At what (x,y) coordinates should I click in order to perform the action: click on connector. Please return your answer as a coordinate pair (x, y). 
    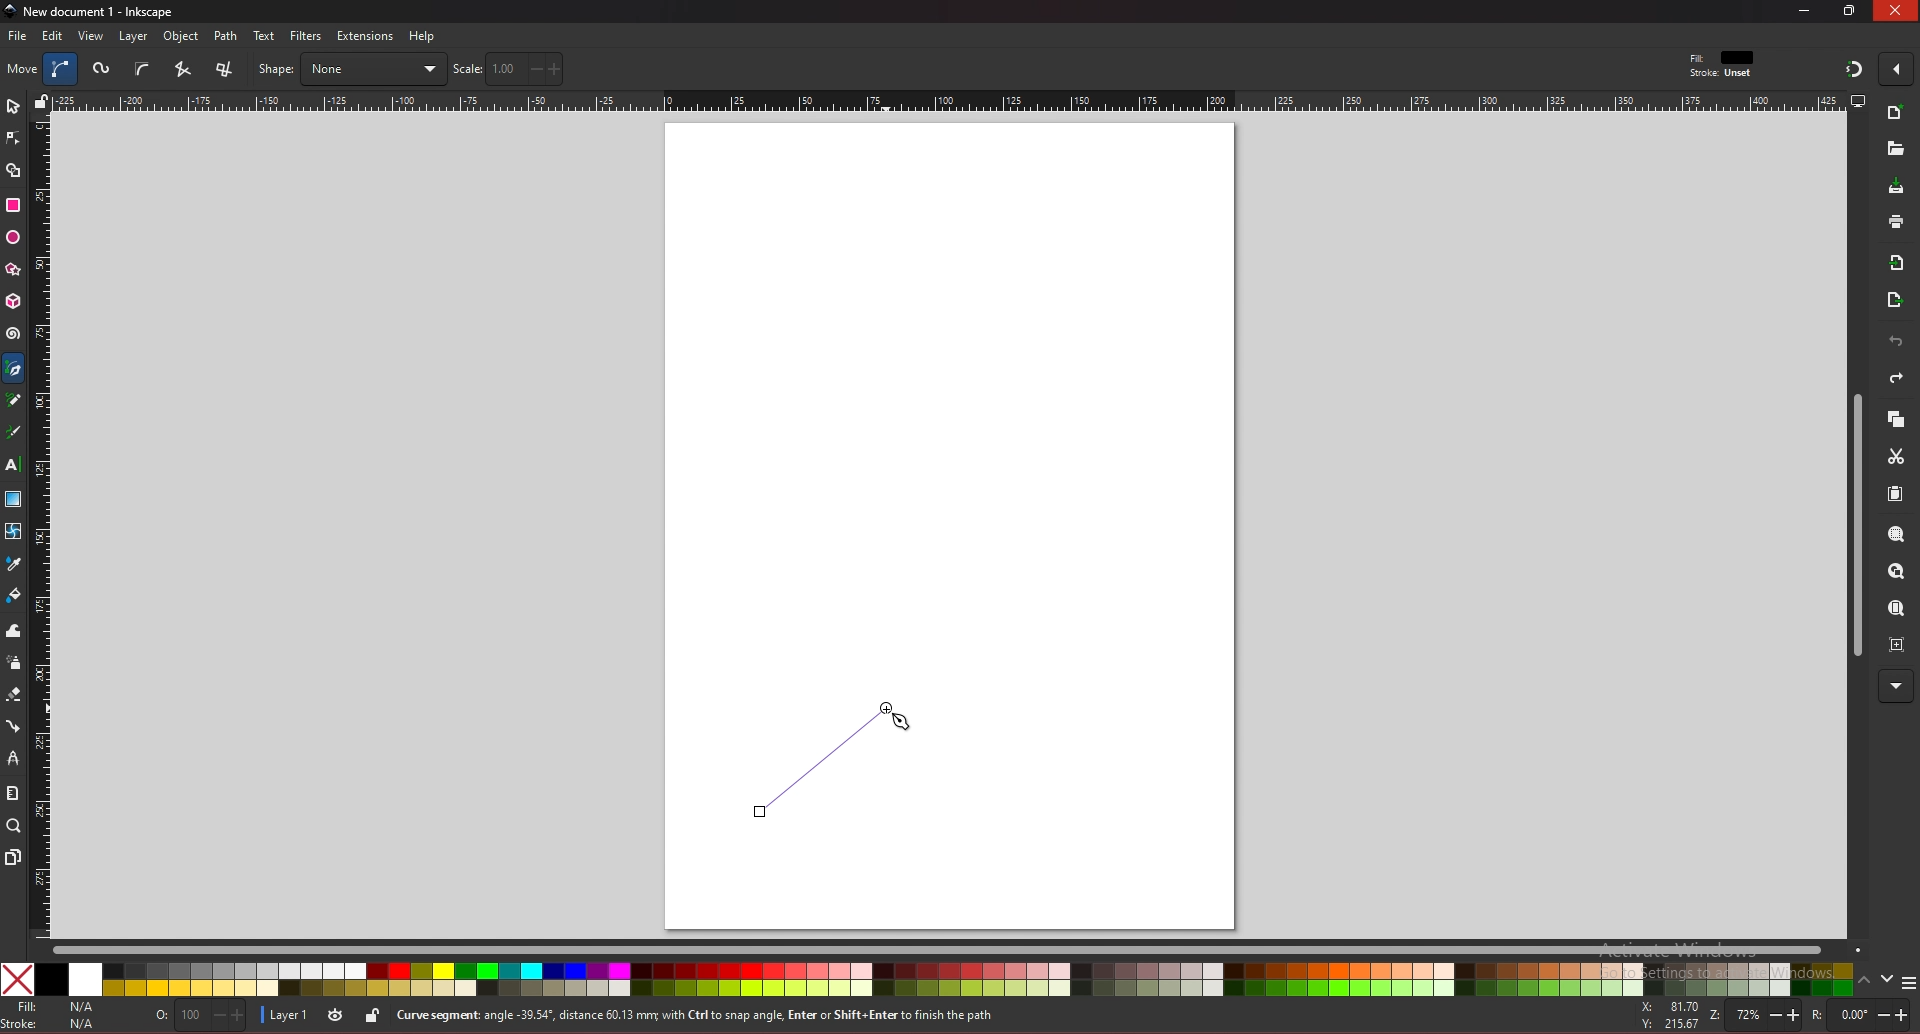
    Looking at the image, I should click on (14, 727).